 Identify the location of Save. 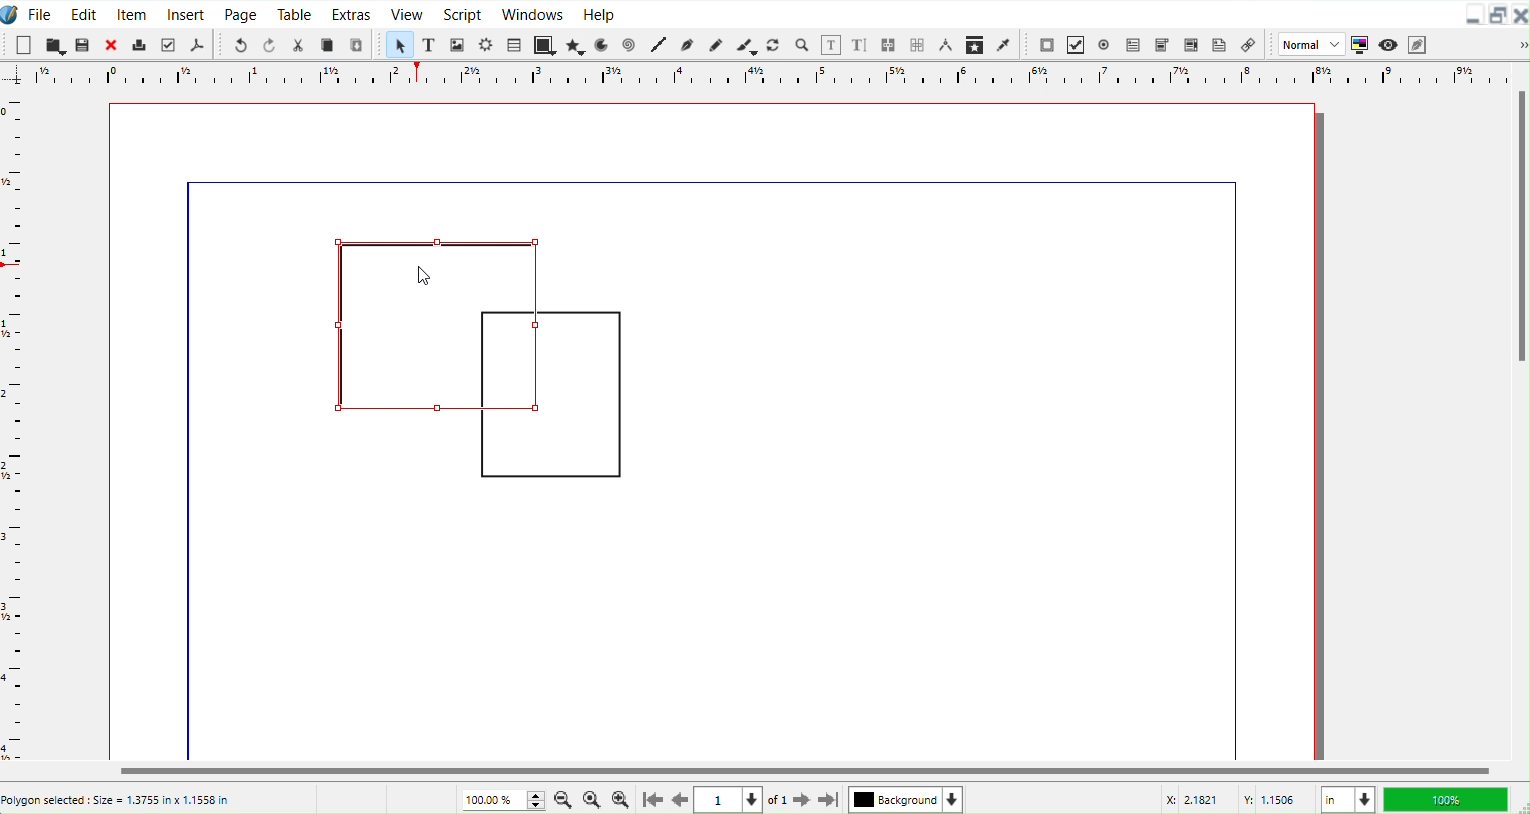
(83, 43).